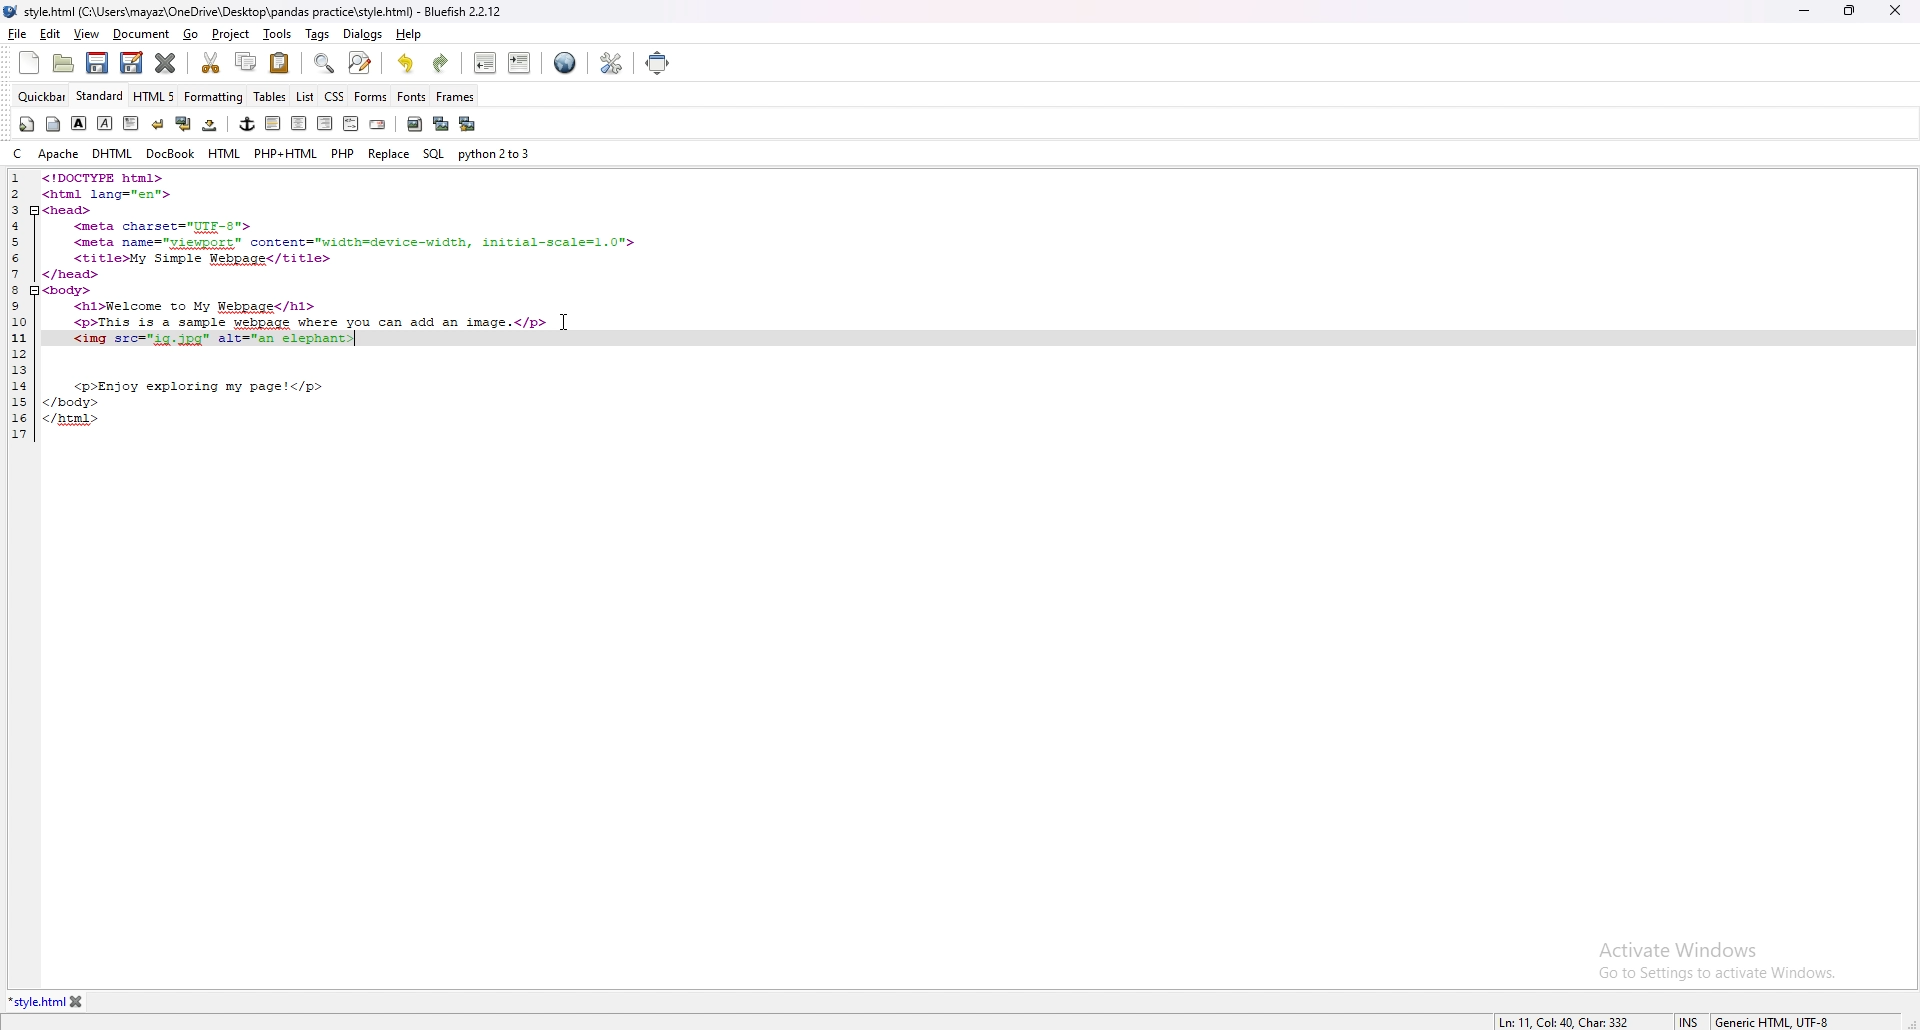 This screenshot has height=1030, width=1920. What do you see at coordinates (1897, 10) in the screenshot?
I see `close` at bounding box center [1897, 10].